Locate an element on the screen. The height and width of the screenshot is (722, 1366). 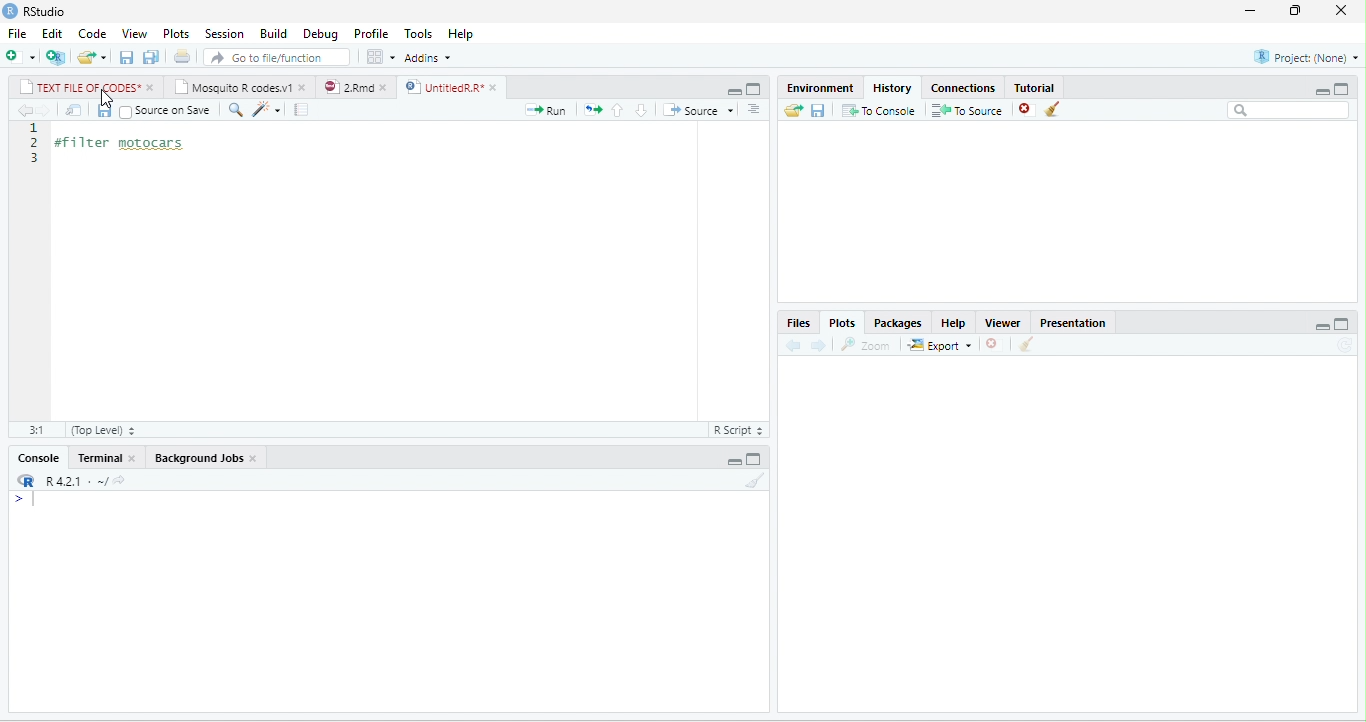
Files is located at coordinates (798, 323).